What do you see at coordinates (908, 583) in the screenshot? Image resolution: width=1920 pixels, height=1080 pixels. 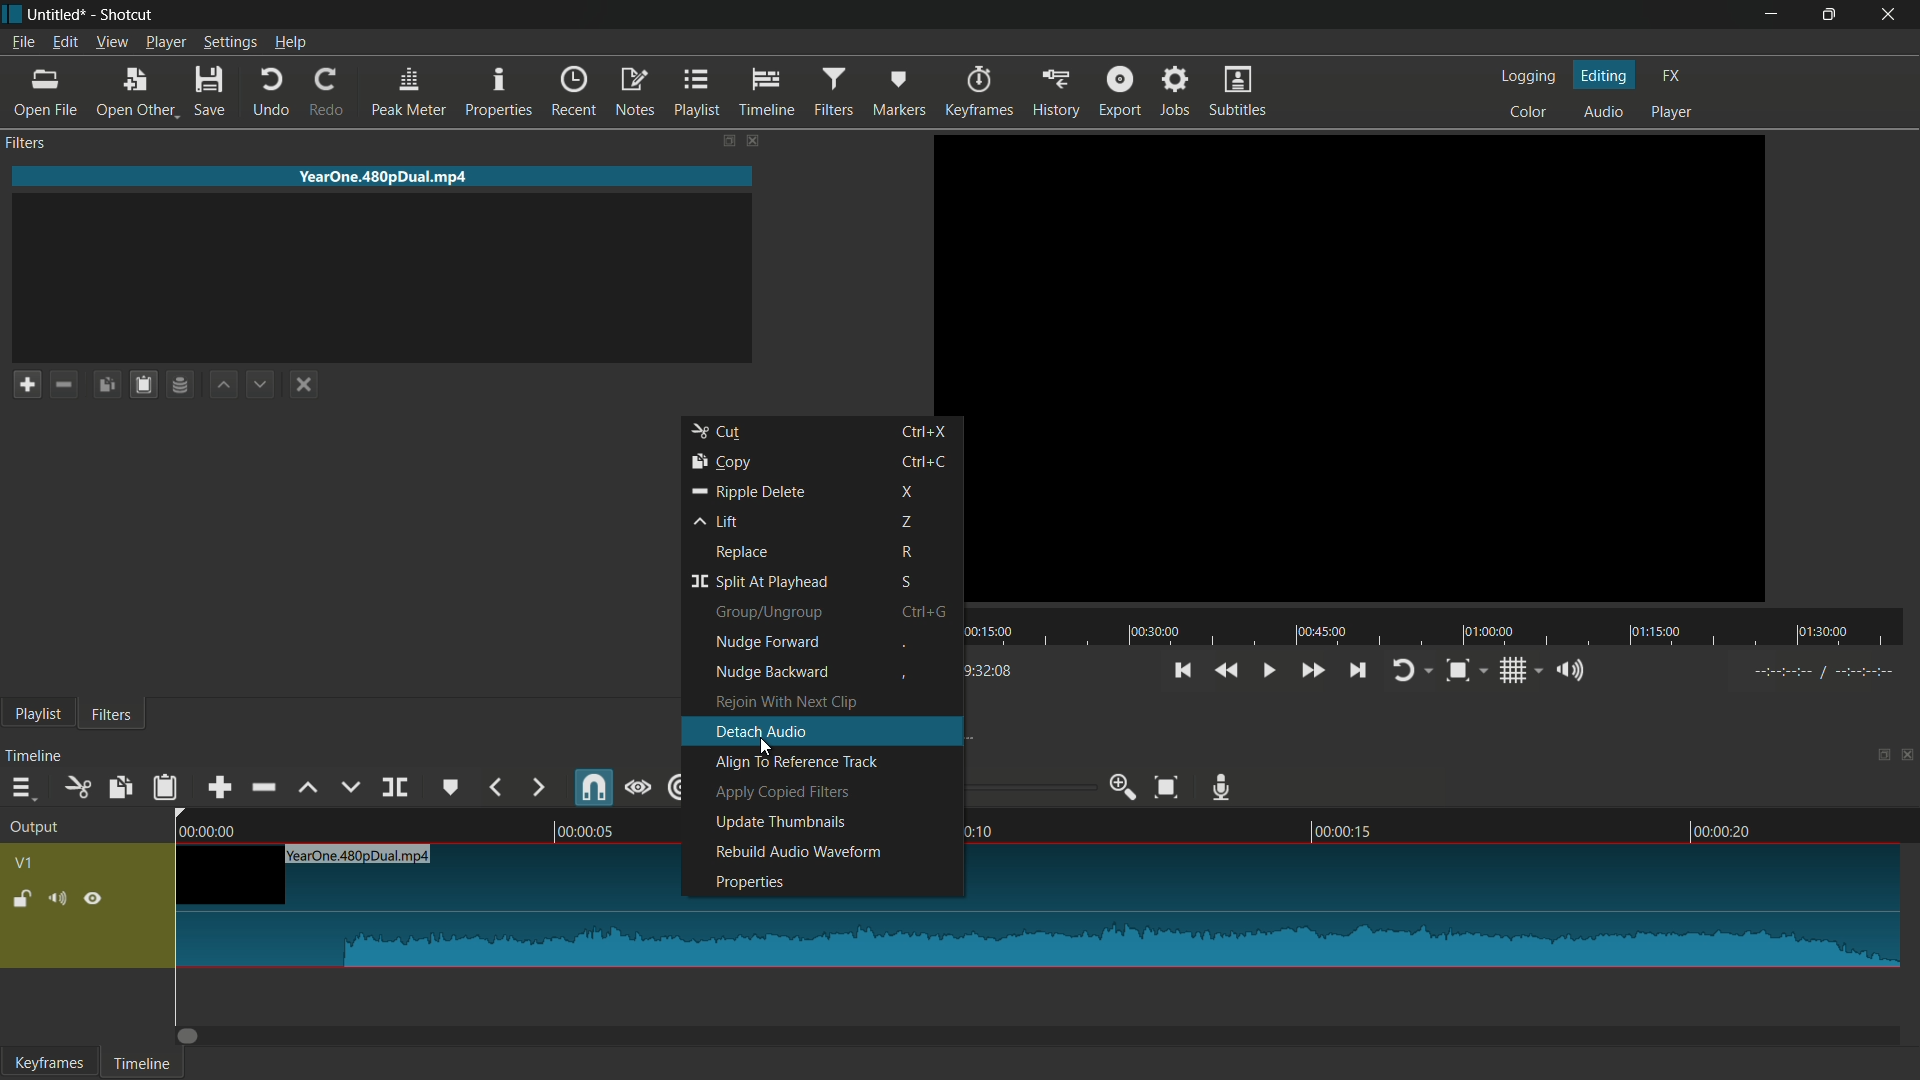 I see `keyboard shortcut` at bounding box center [908, 583].